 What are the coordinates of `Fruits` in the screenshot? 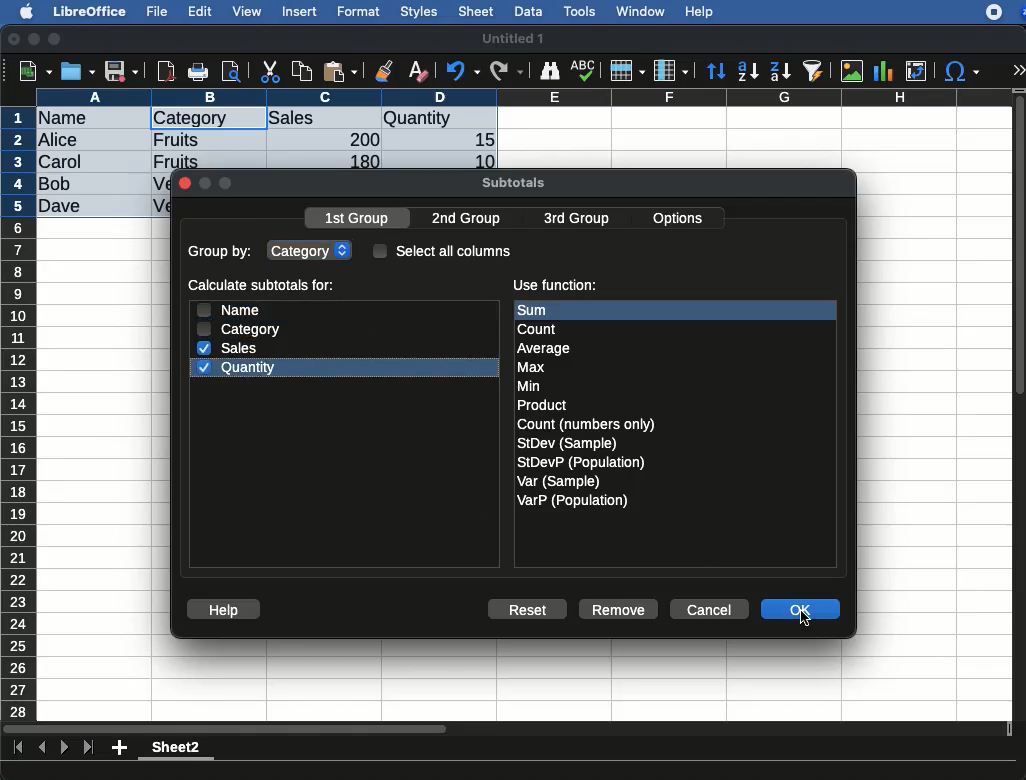 It's located at (177, 139).